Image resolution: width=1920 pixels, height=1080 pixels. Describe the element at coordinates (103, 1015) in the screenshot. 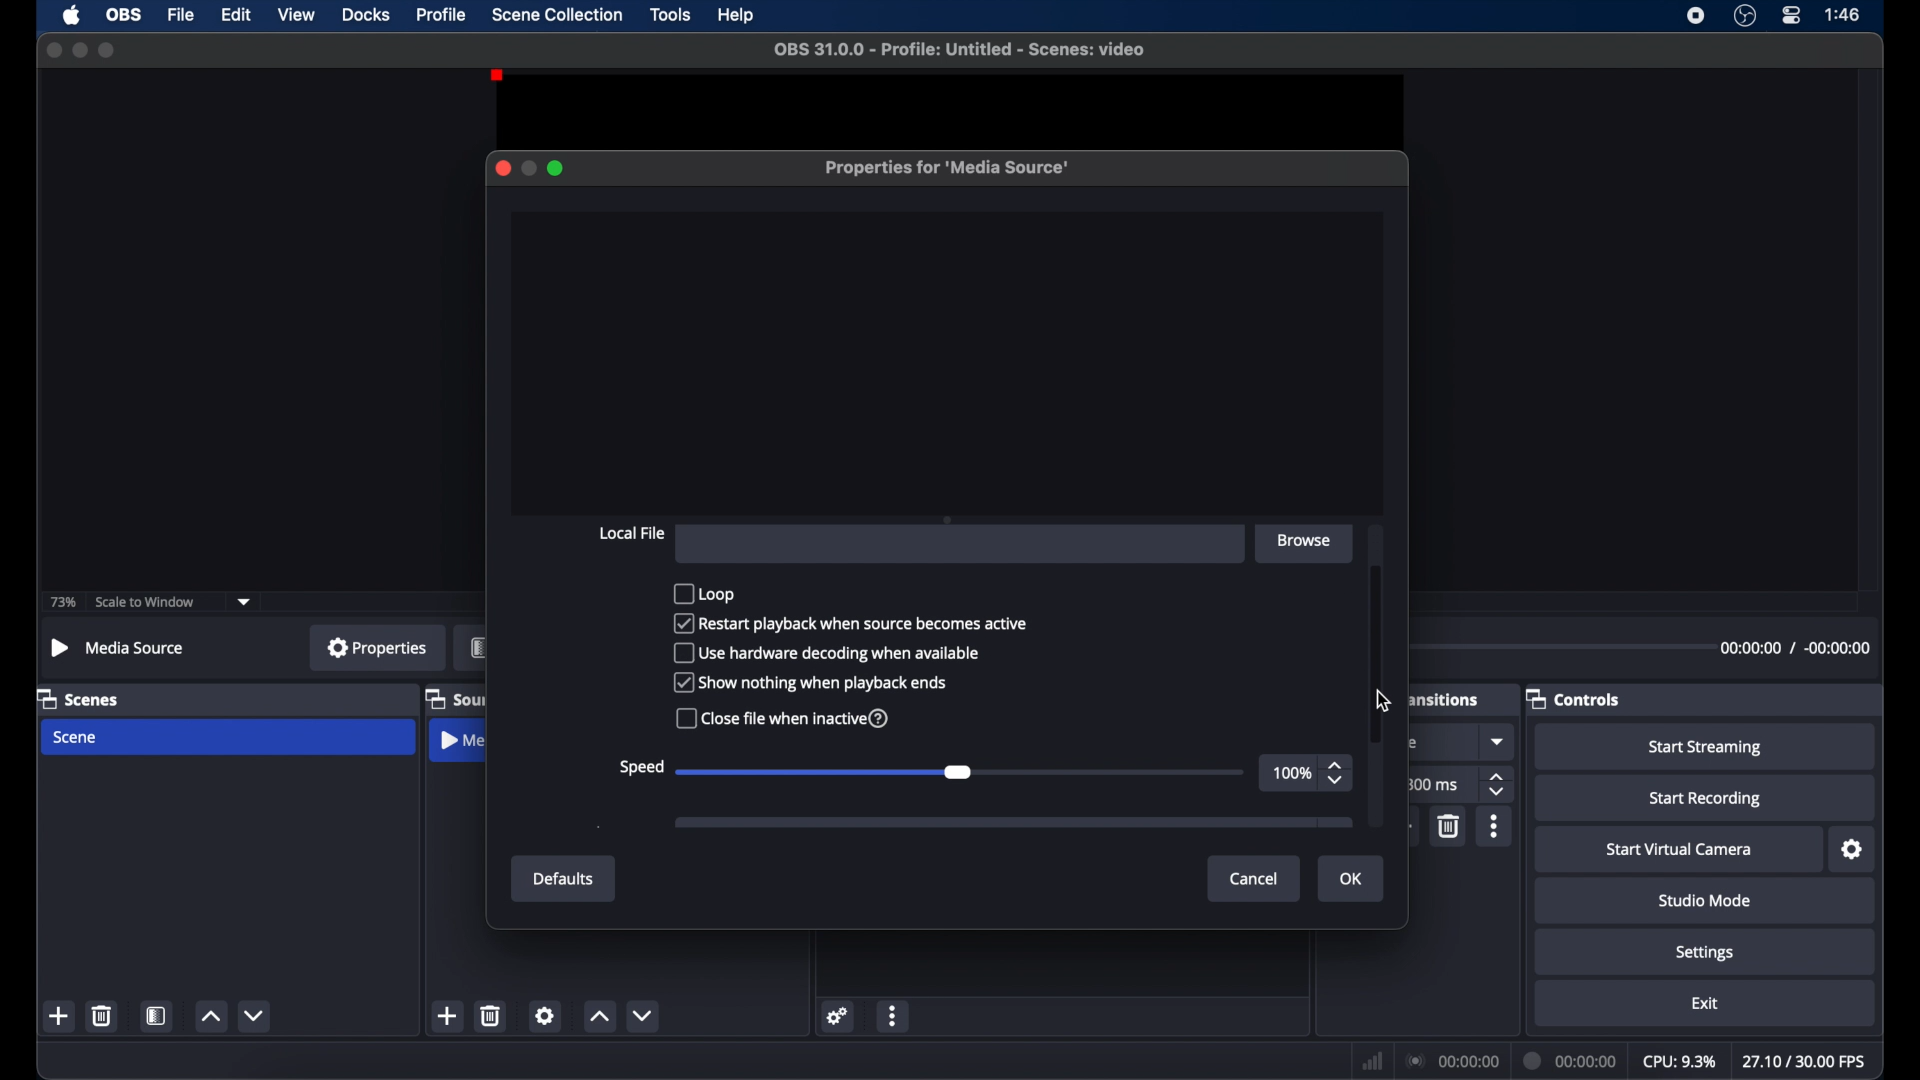

I see `delete` at that location.